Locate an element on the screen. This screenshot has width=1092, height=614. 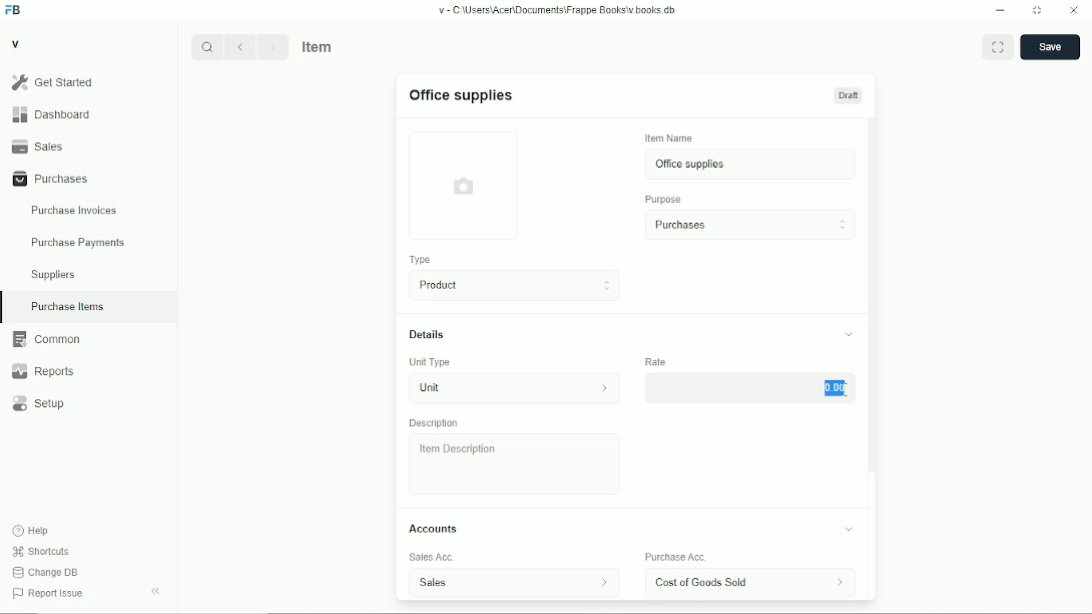
0.00 - typing is located at coordinates (750, 387).